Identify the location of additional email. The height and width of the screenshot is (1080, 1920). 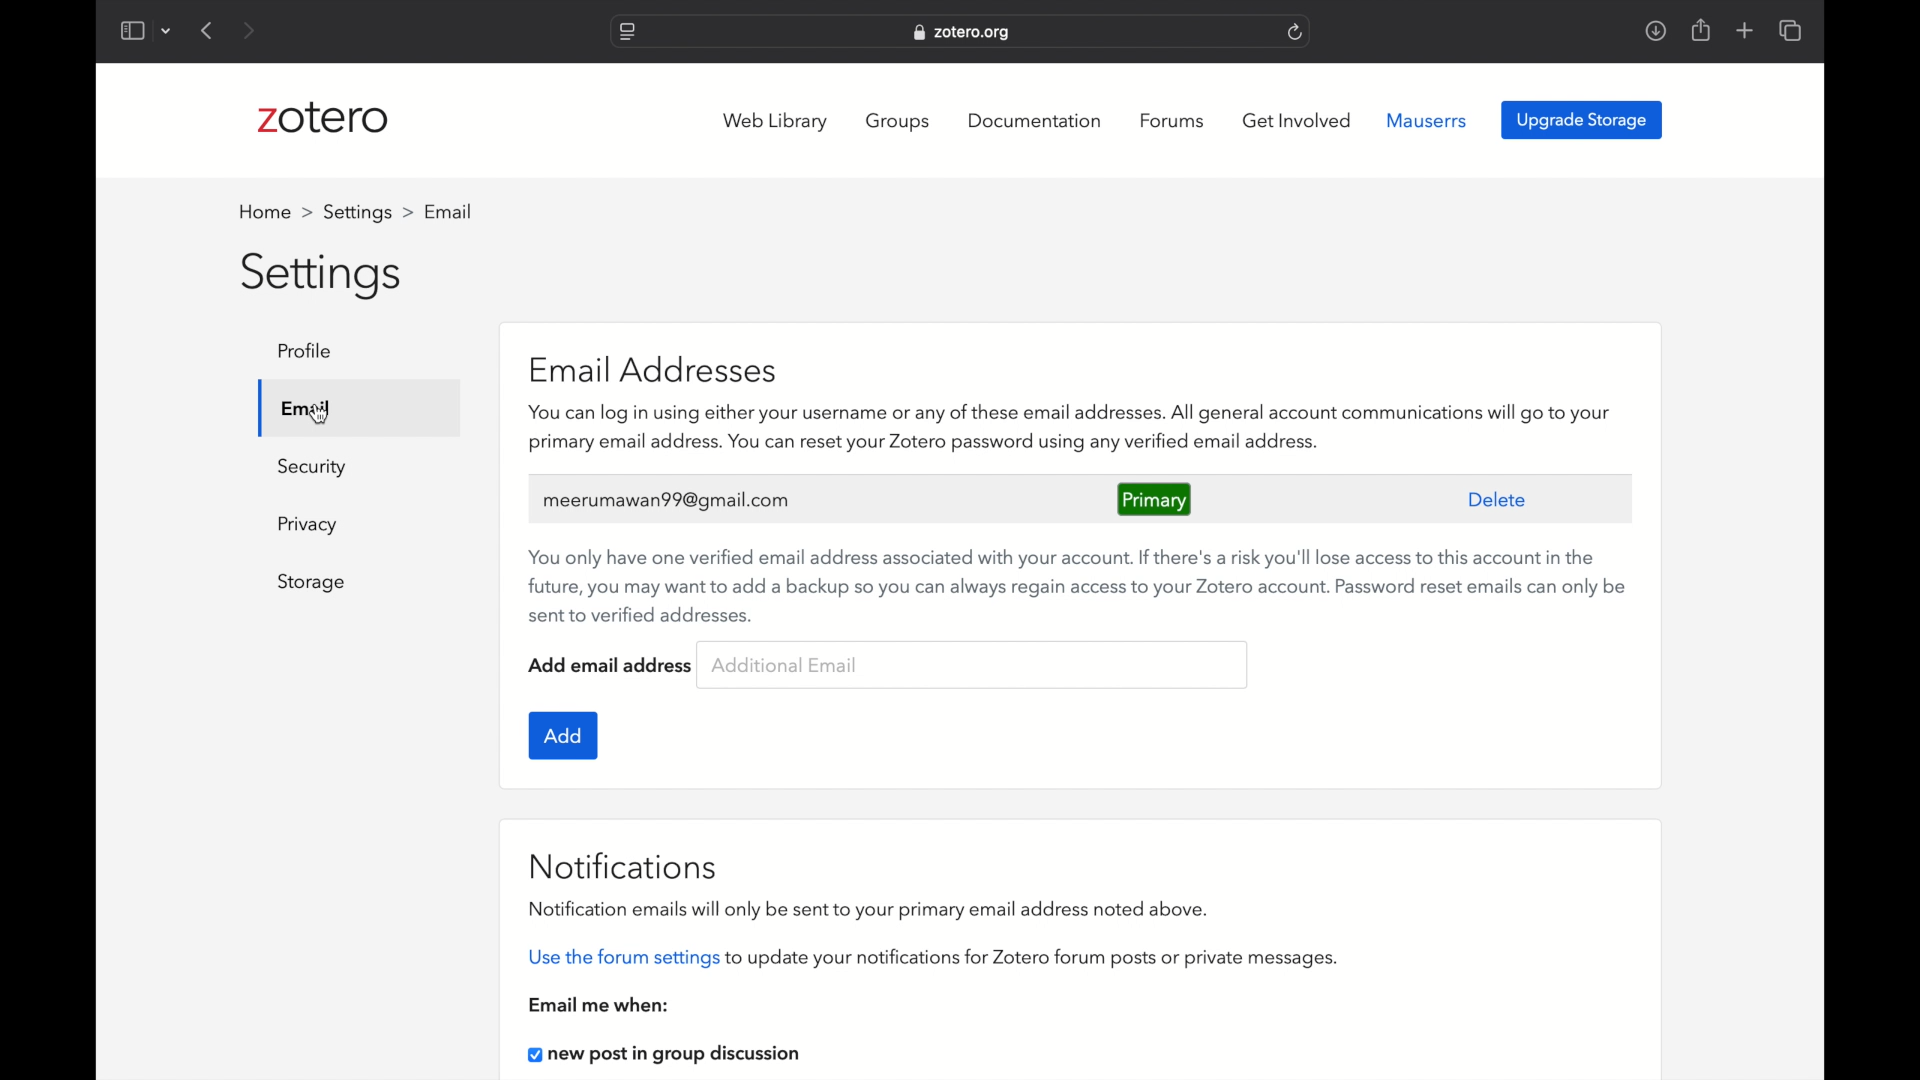
(787, 665).